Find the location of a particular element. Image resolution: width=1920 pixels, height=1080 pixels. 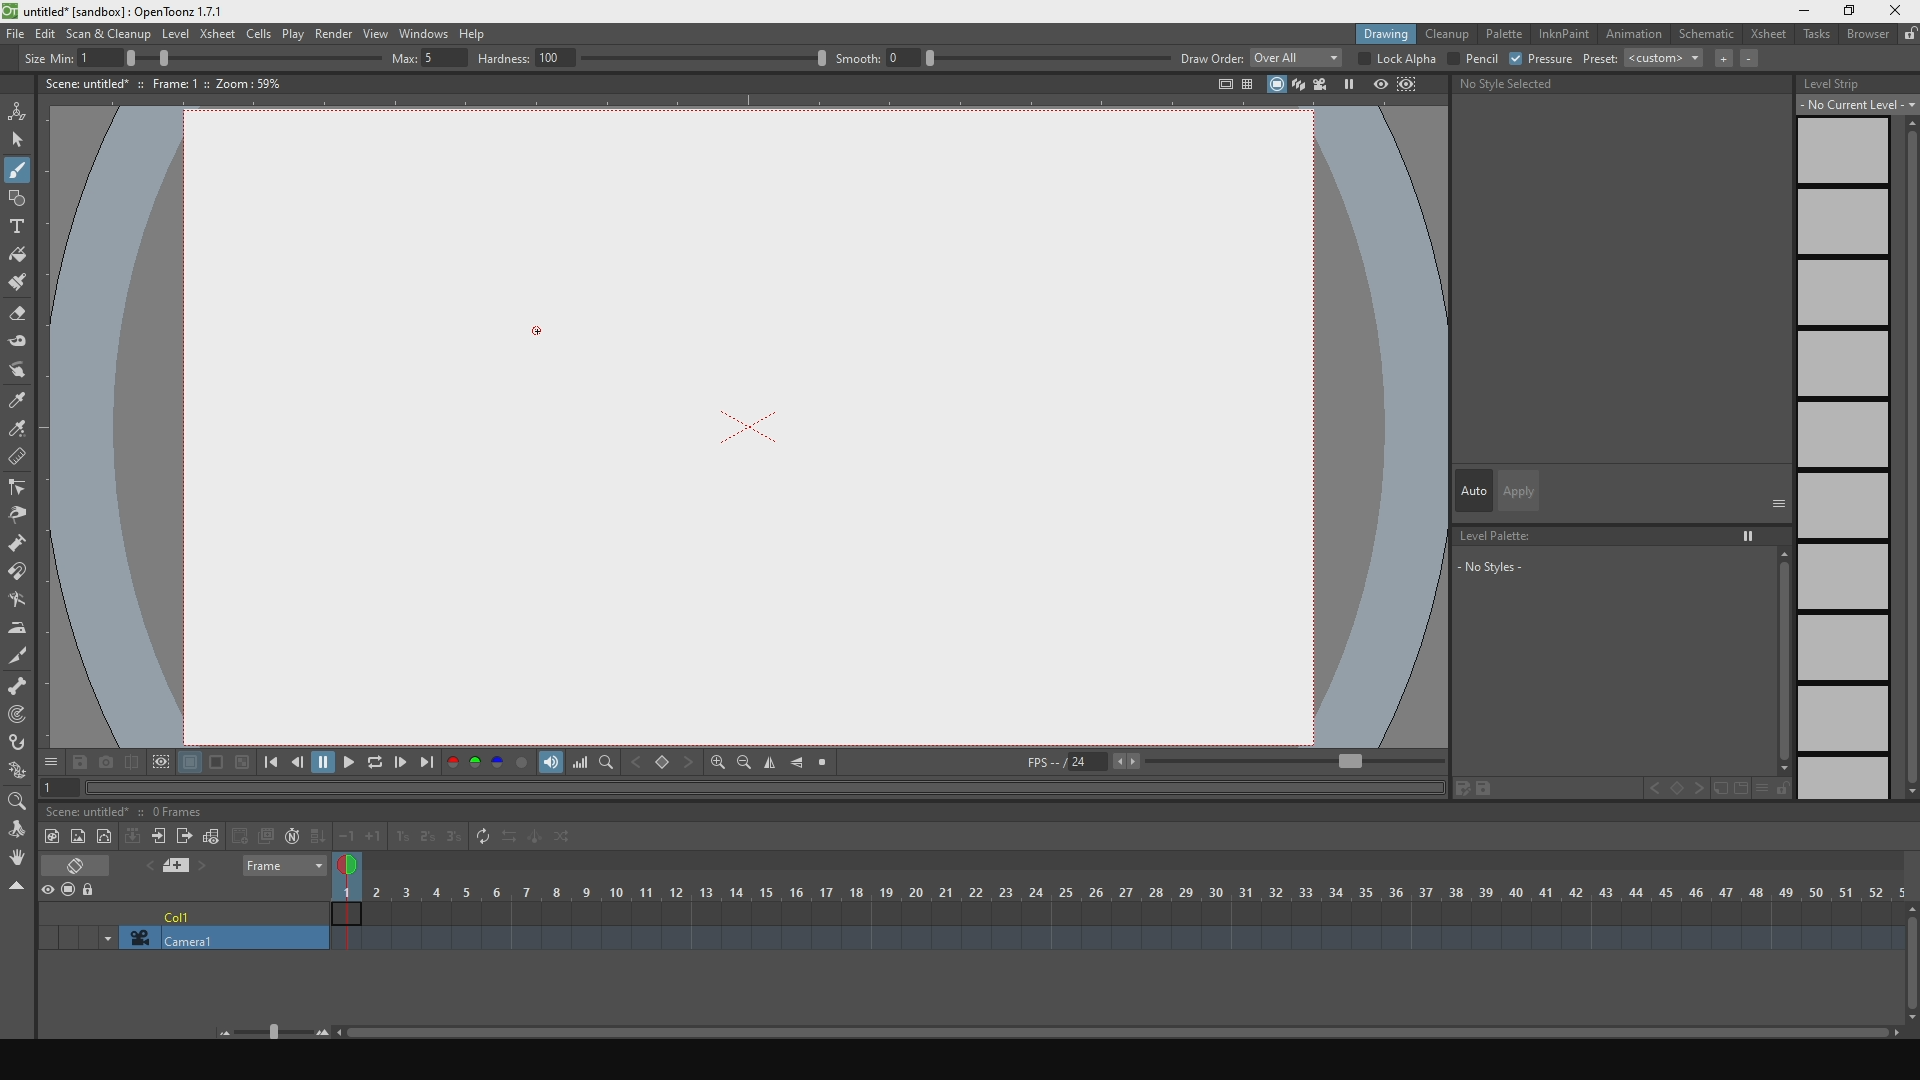

render is located at coordinates (332, 33).